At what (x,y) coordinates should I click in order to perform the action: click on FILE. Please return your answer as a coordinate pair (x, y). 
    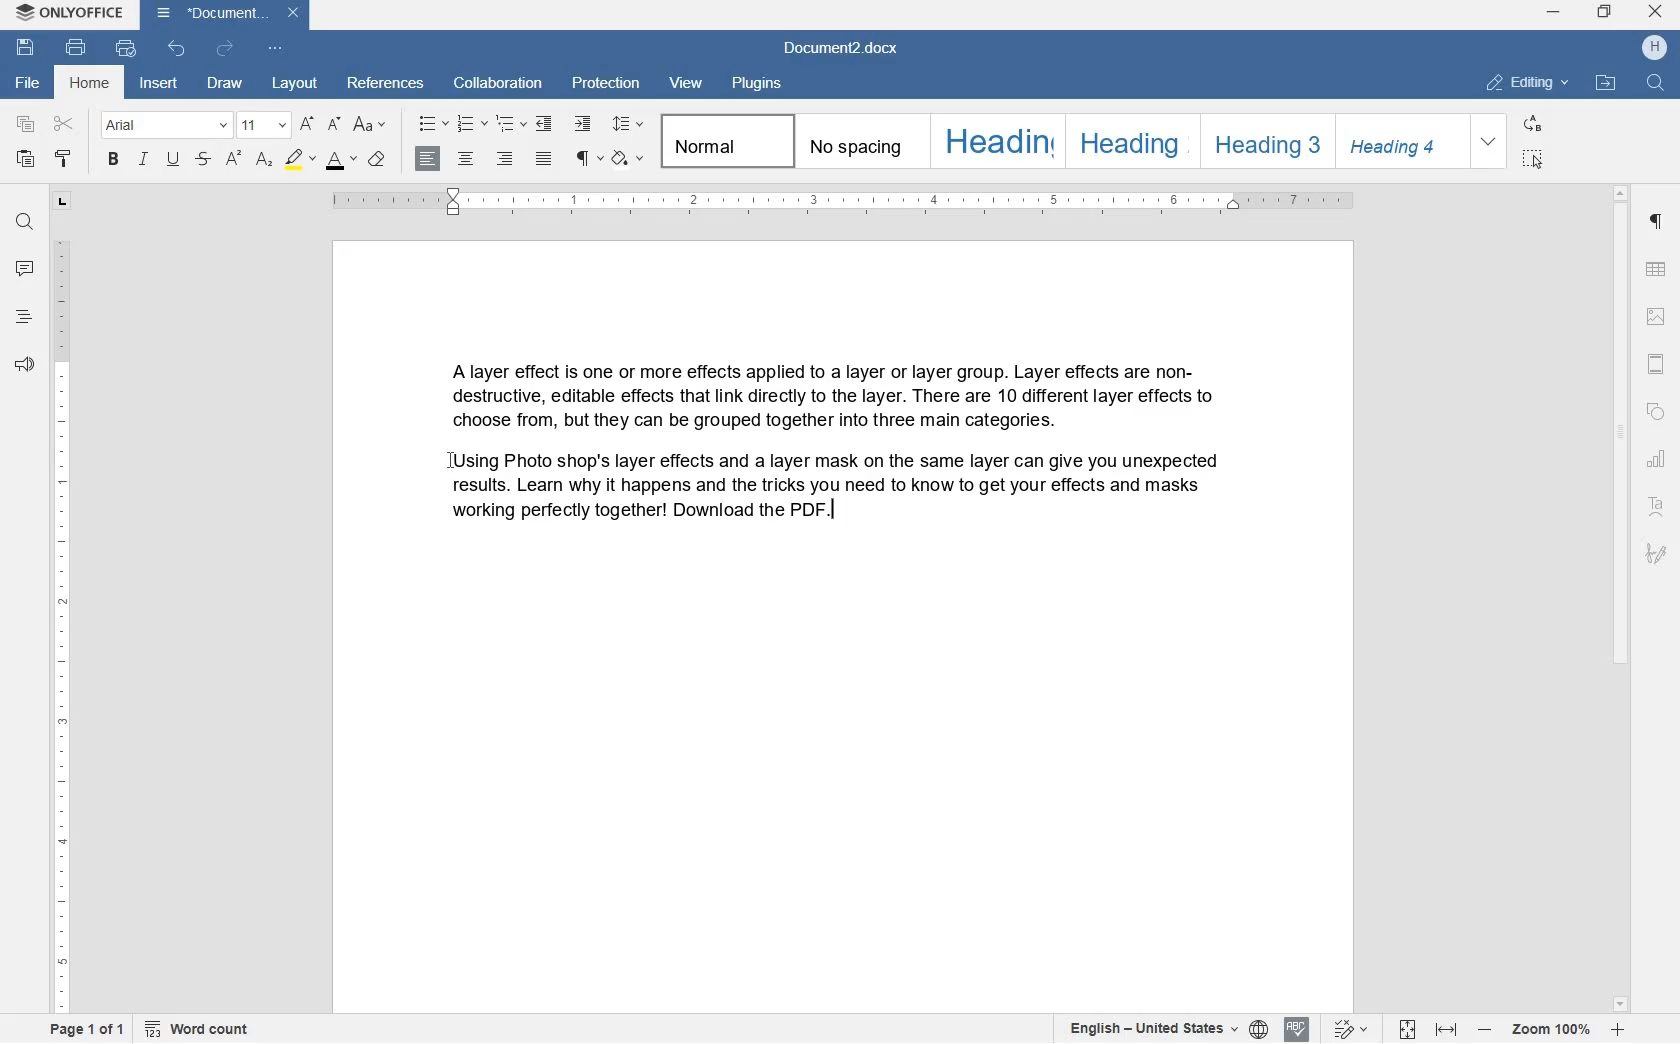
    Looking at the image, I should click on (25, 81).